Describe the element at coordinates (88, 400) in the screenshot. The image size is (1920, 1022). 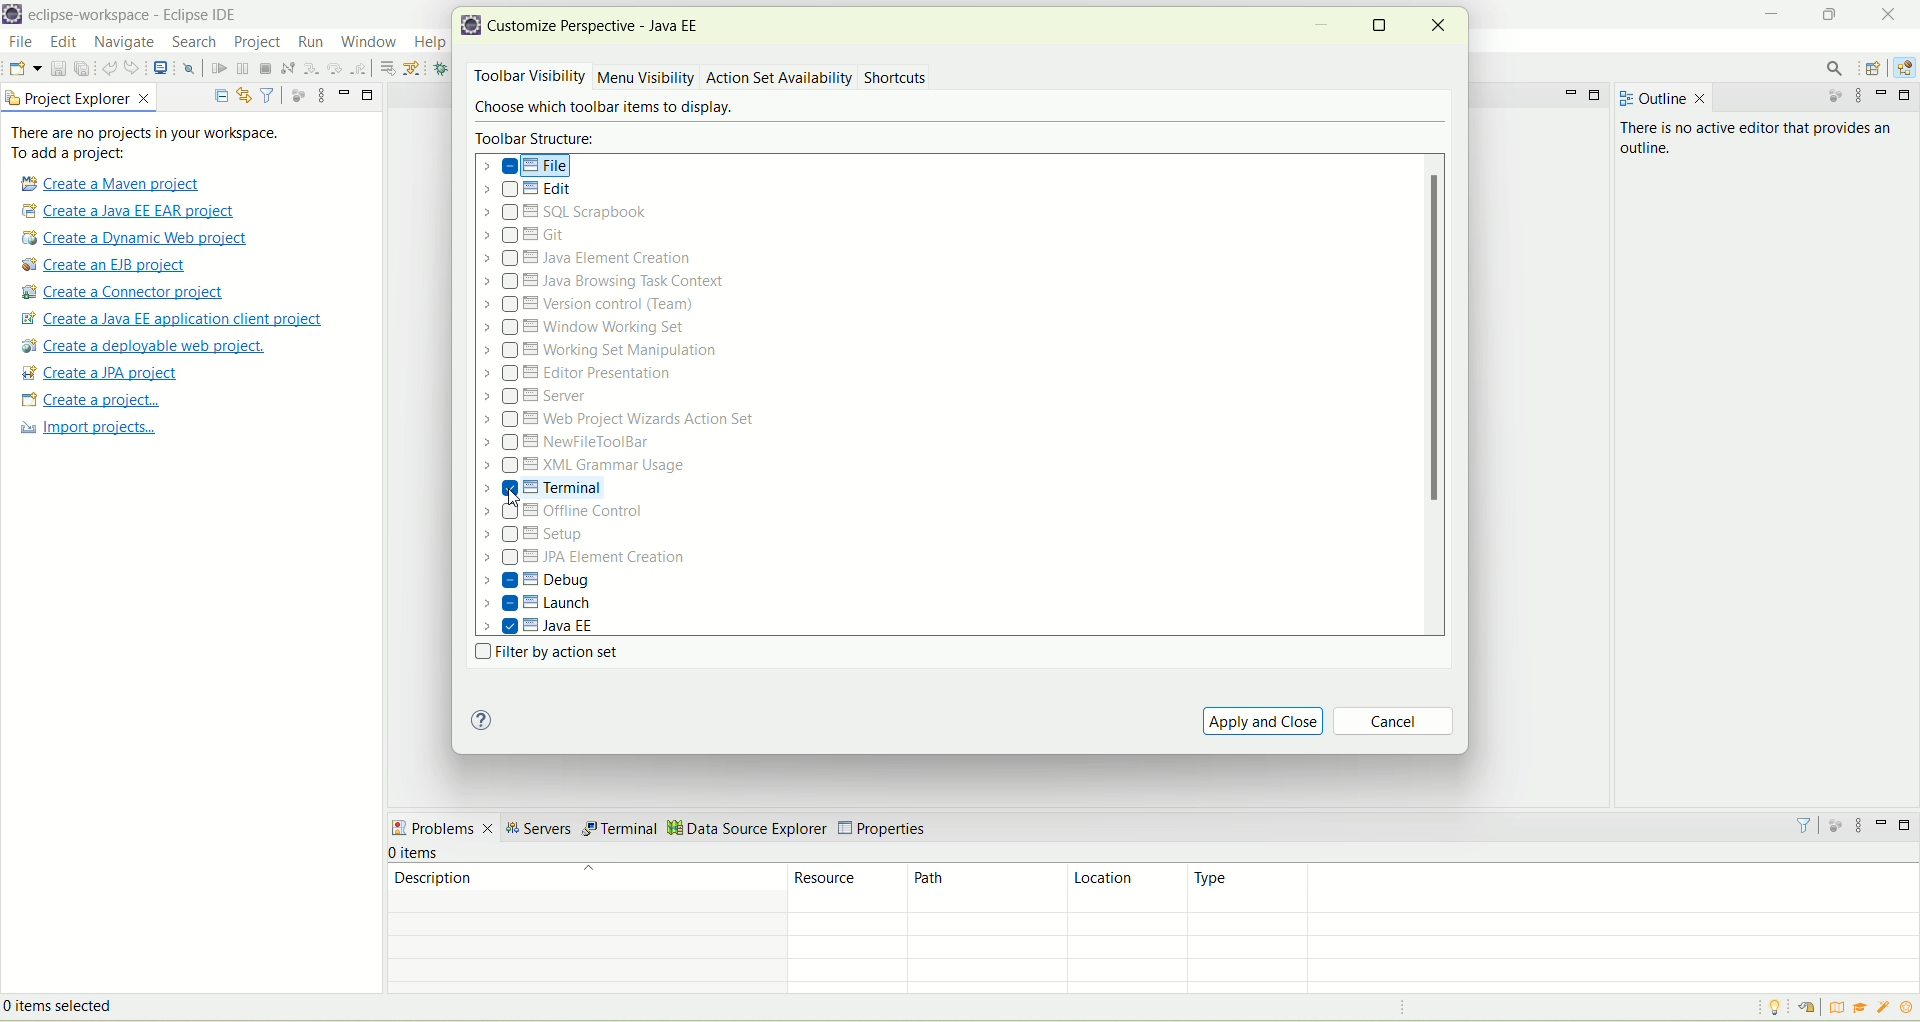
I see `create a project` at that location.